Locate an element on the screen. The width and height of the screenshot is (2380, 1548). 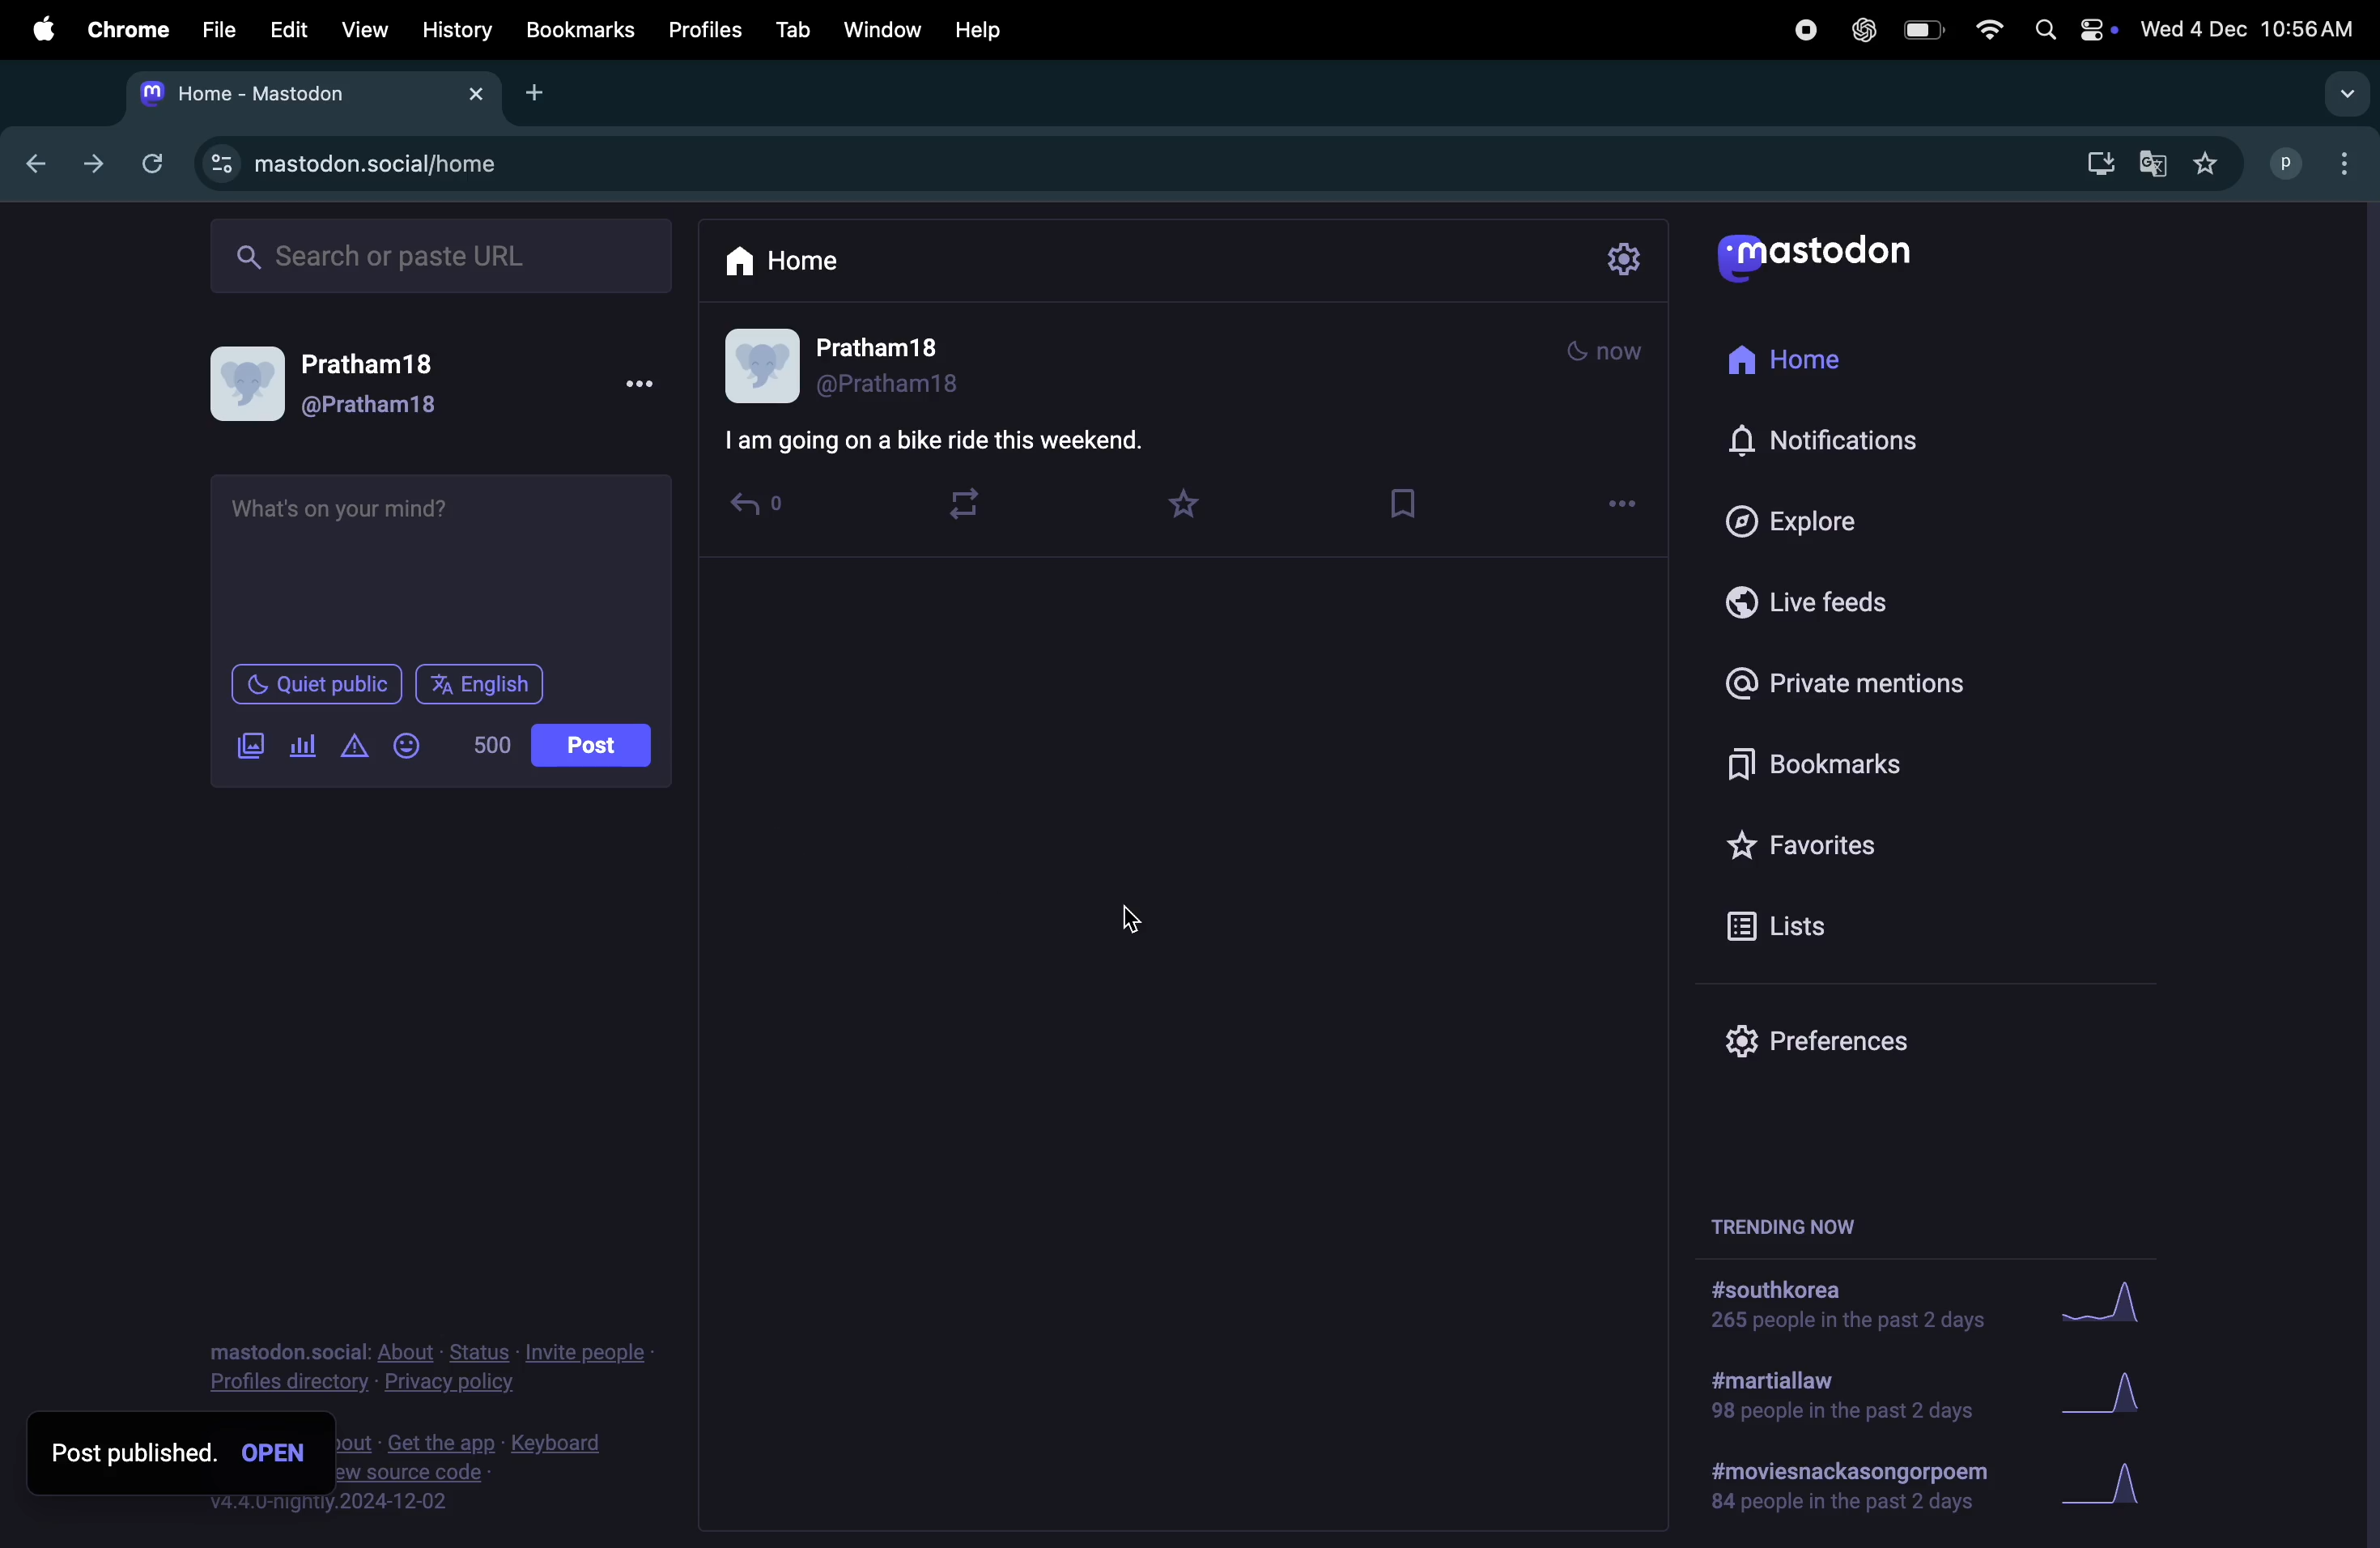
Graph is located at coordinates (2114, 1391).